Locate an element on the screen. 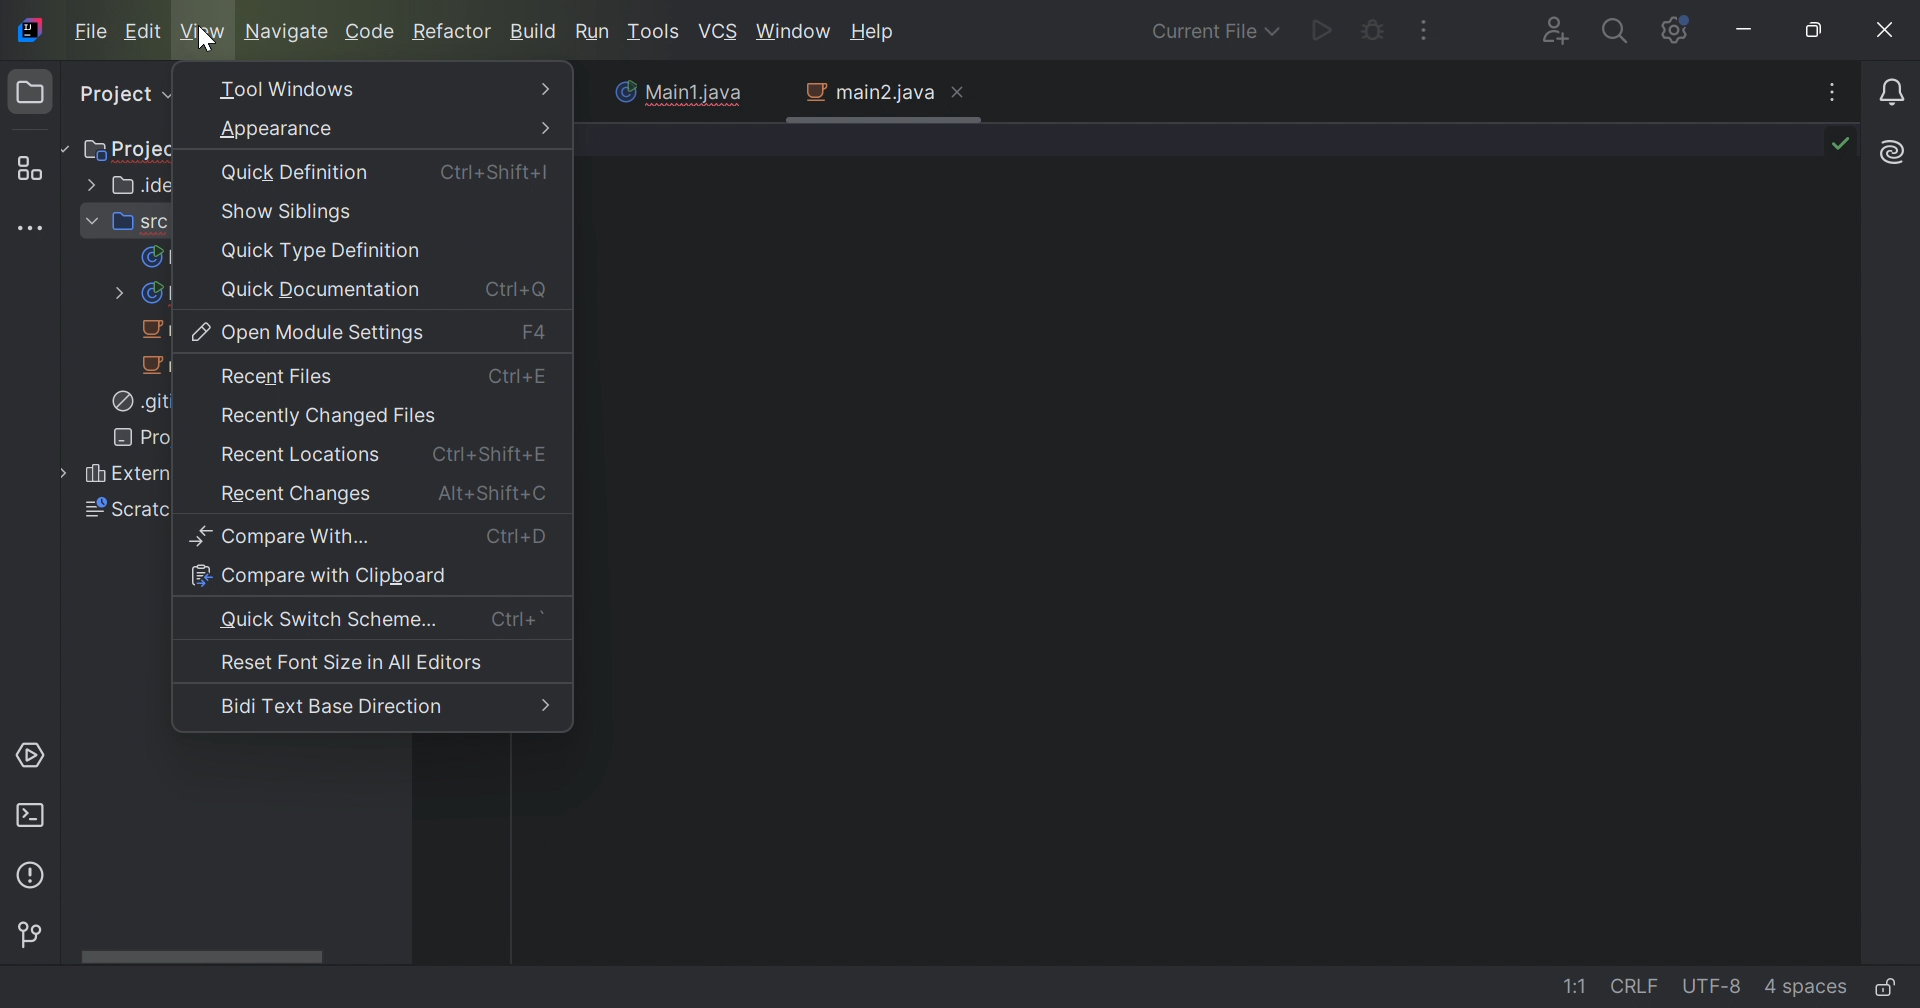 The height and width of the screenshot is (1008, 1920). Recent changes is located at coordinates (298, 496).